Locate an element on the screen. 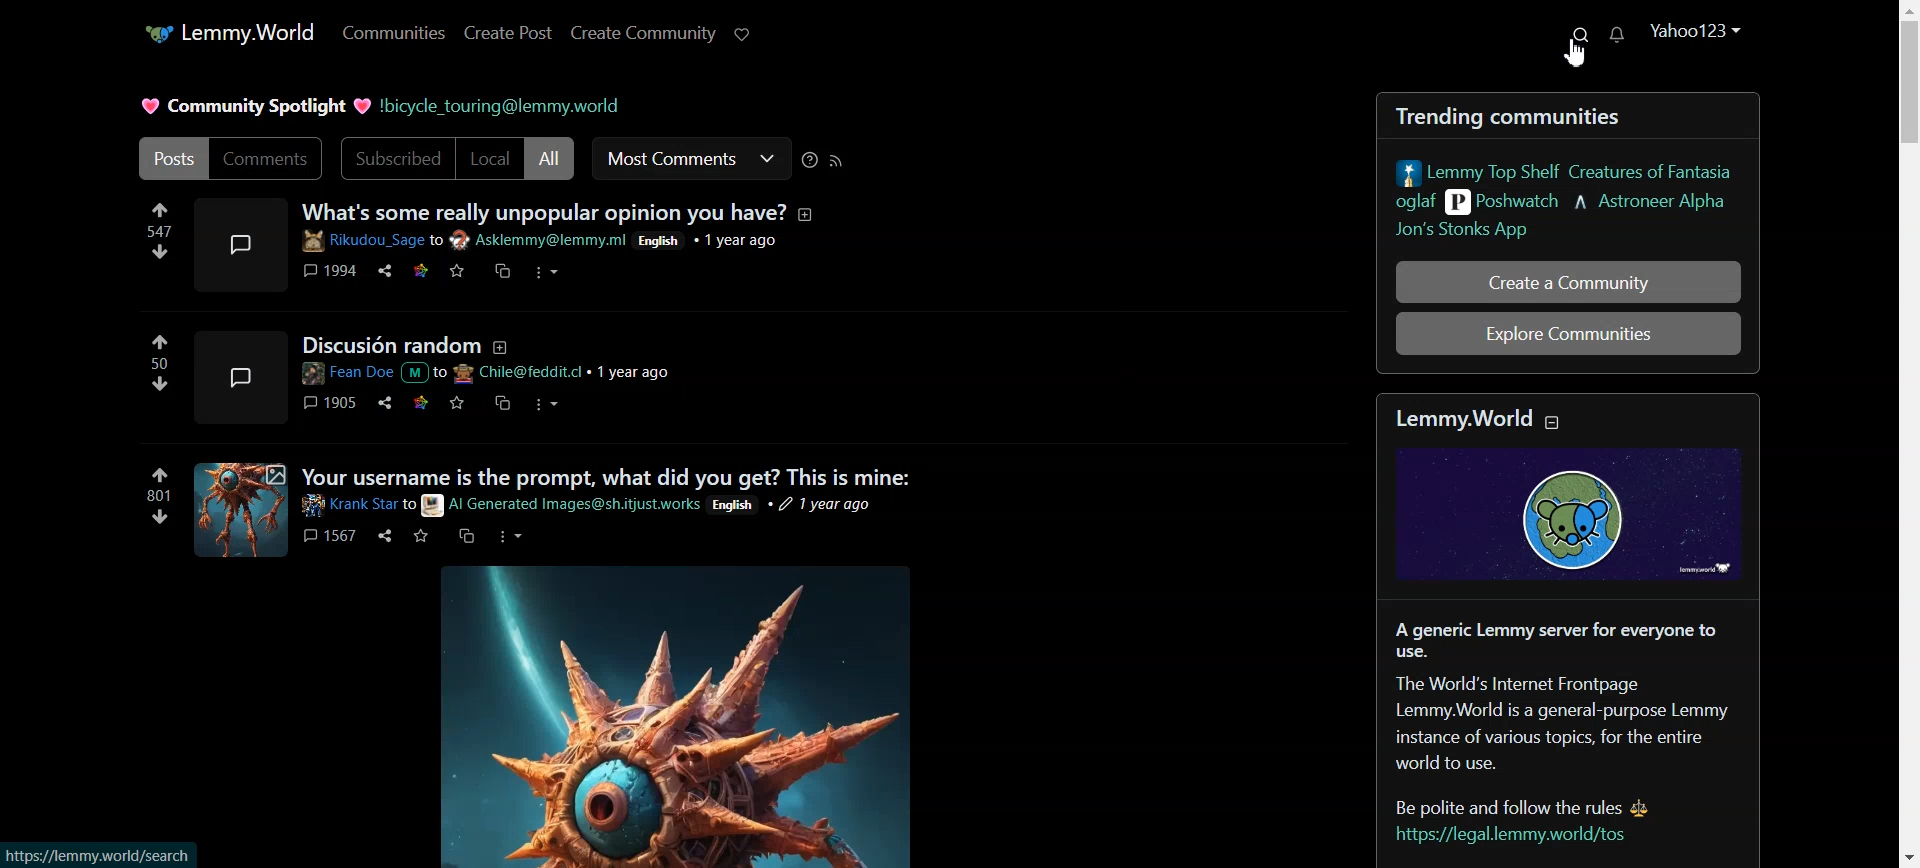  Lemmy world is located at coordinates (1576, 490).